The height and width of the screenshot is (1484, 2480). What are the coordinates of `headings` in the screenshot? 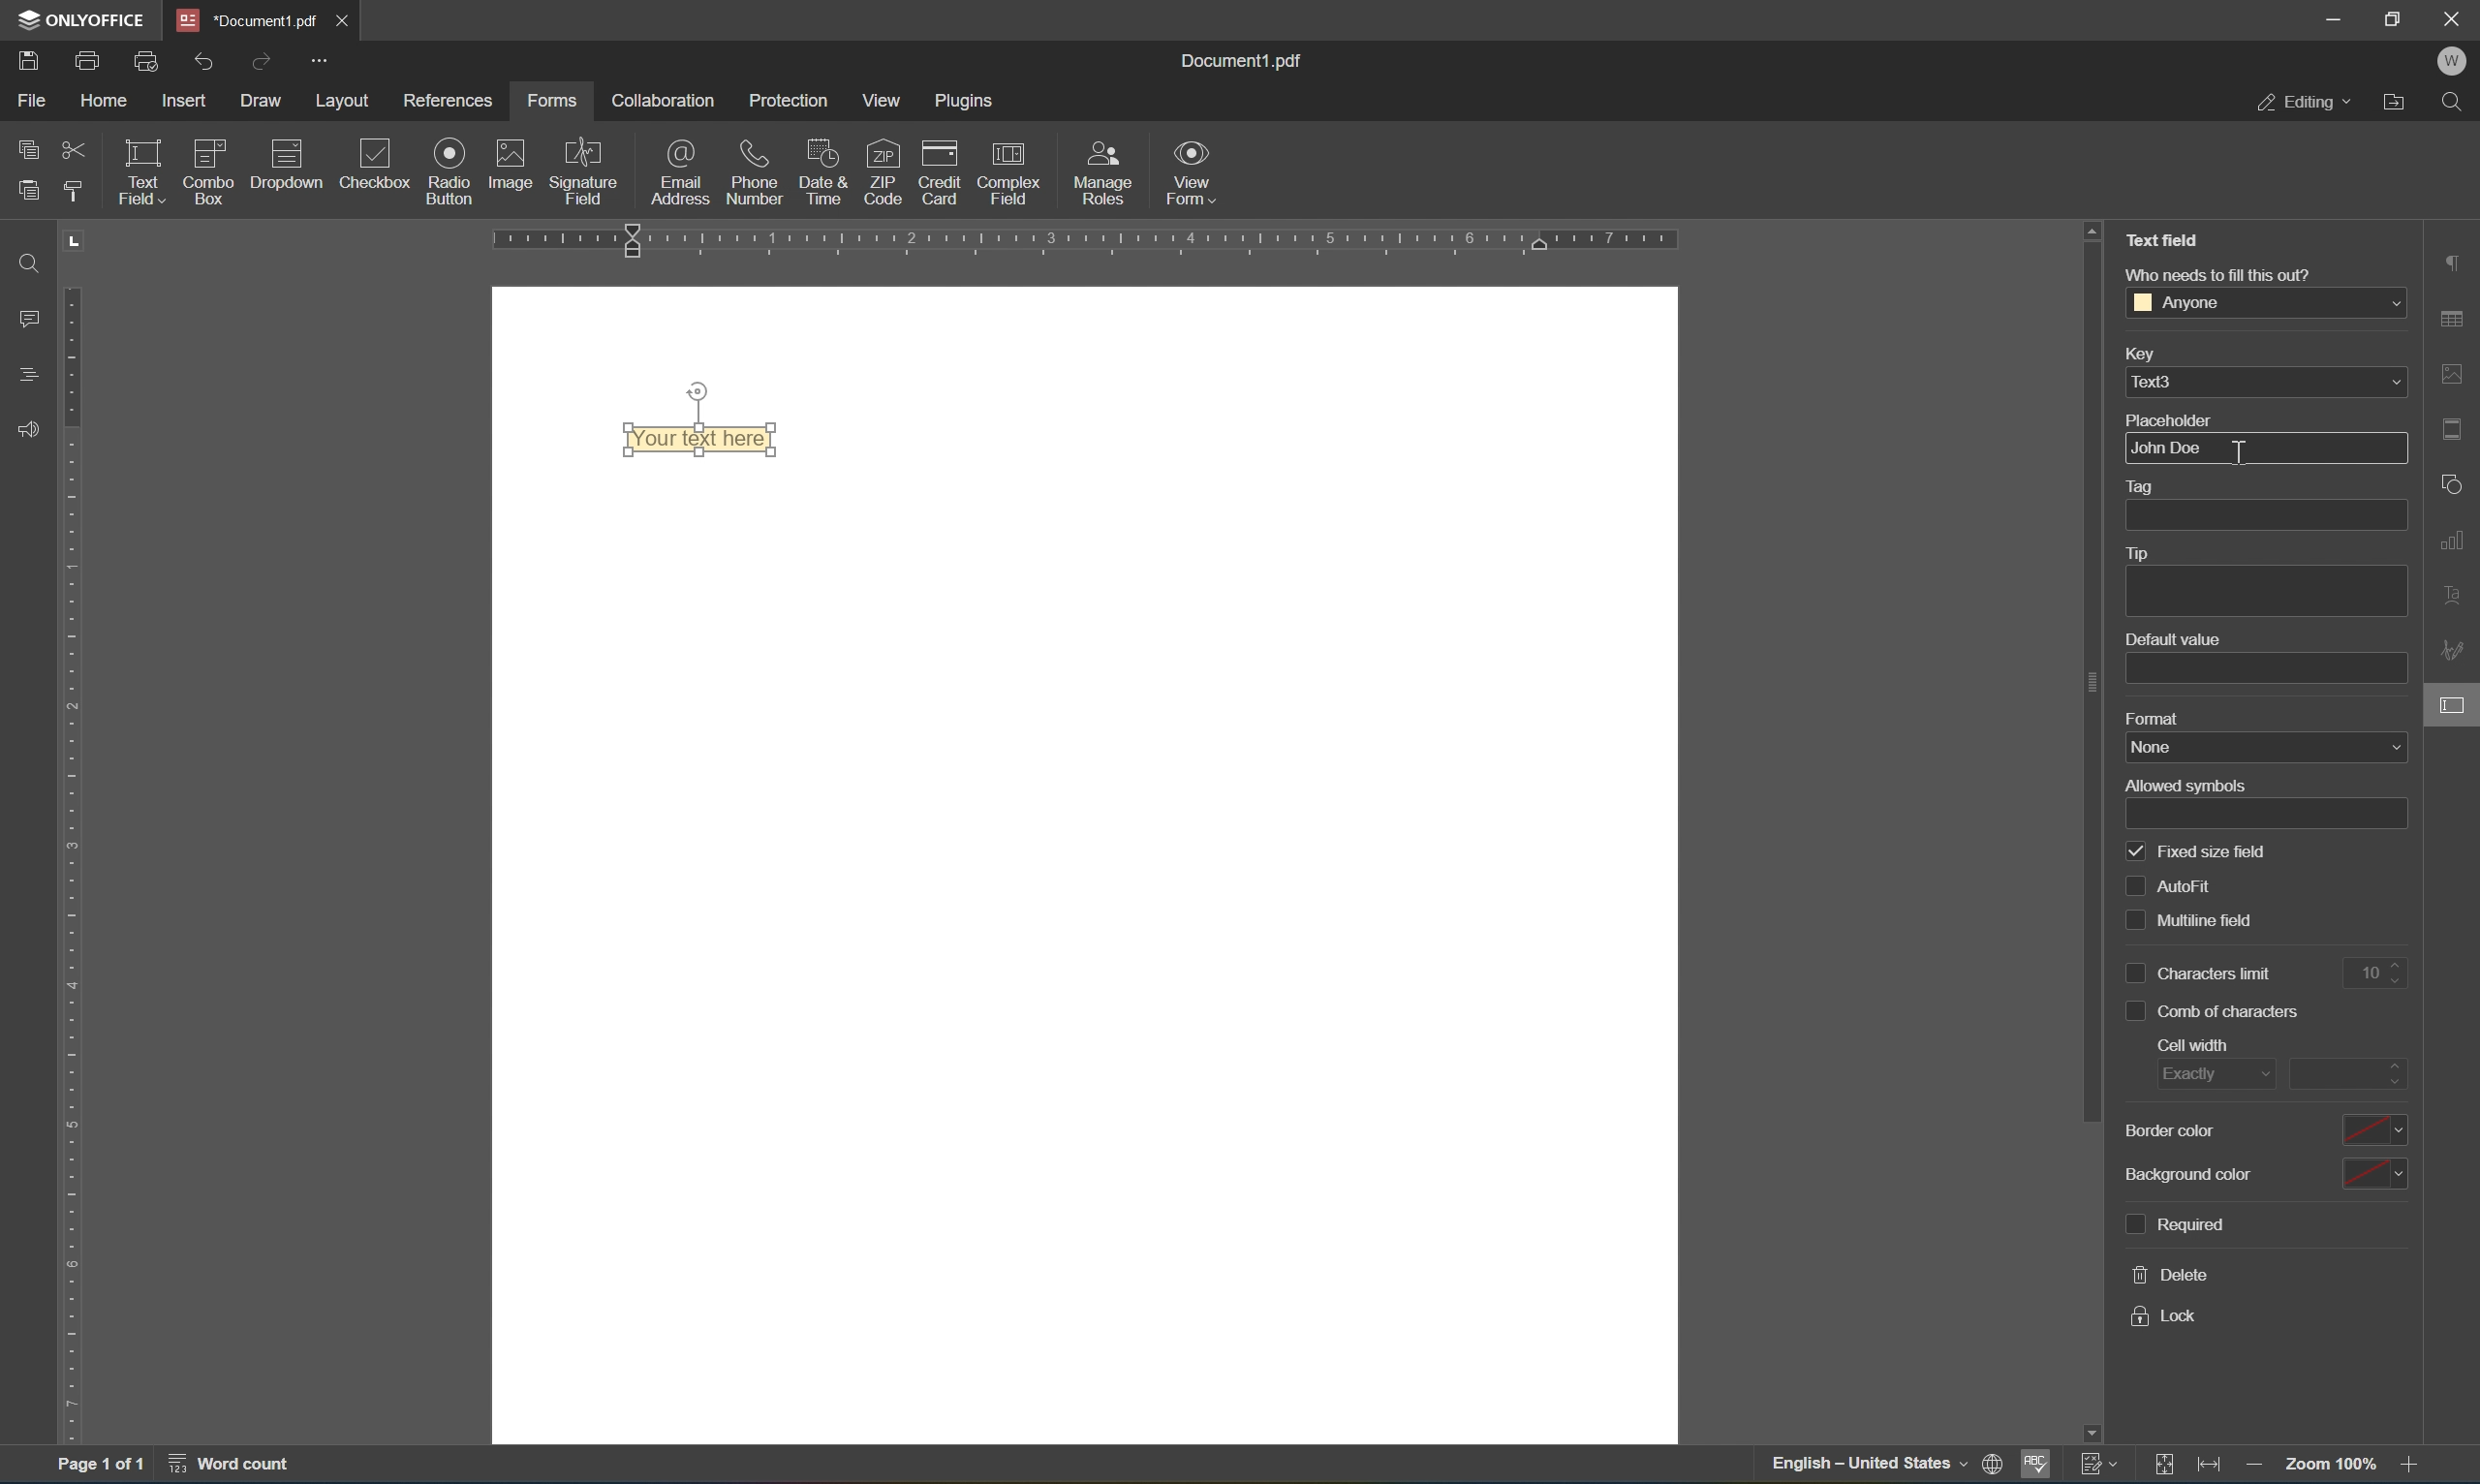 It's located at (24, 375).